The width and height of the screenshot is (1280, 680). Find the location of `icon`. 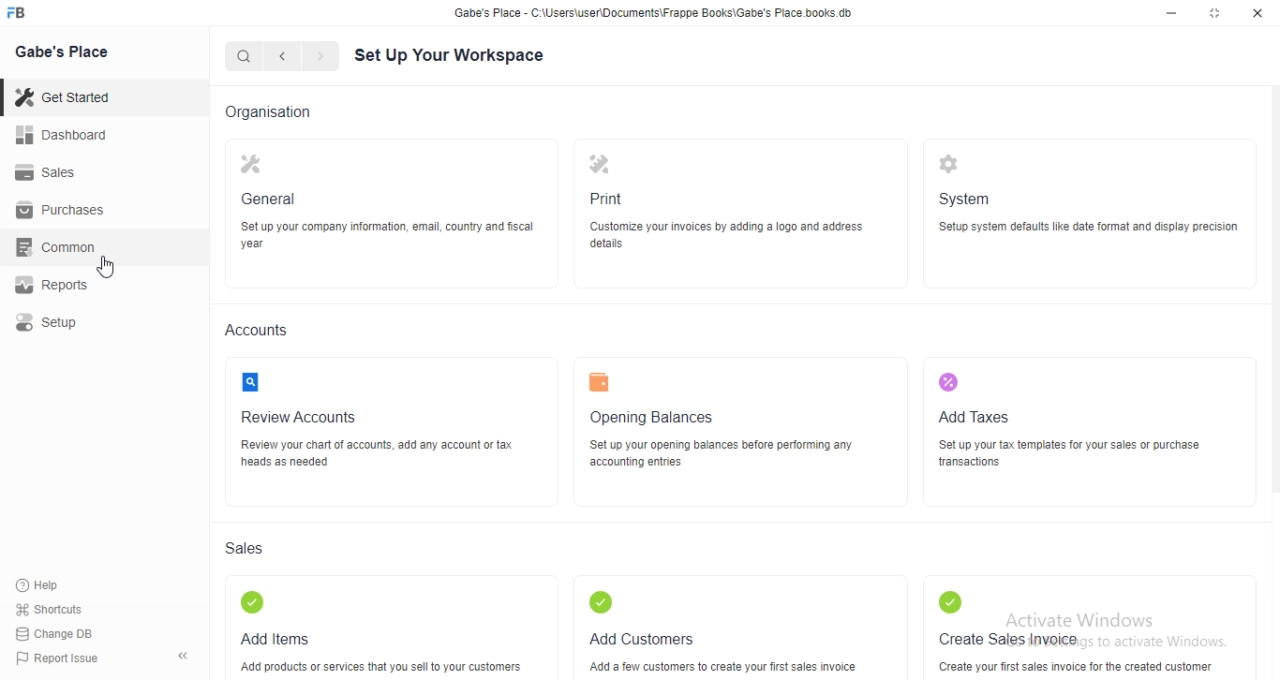

icon is located at coordinates (946, 383).